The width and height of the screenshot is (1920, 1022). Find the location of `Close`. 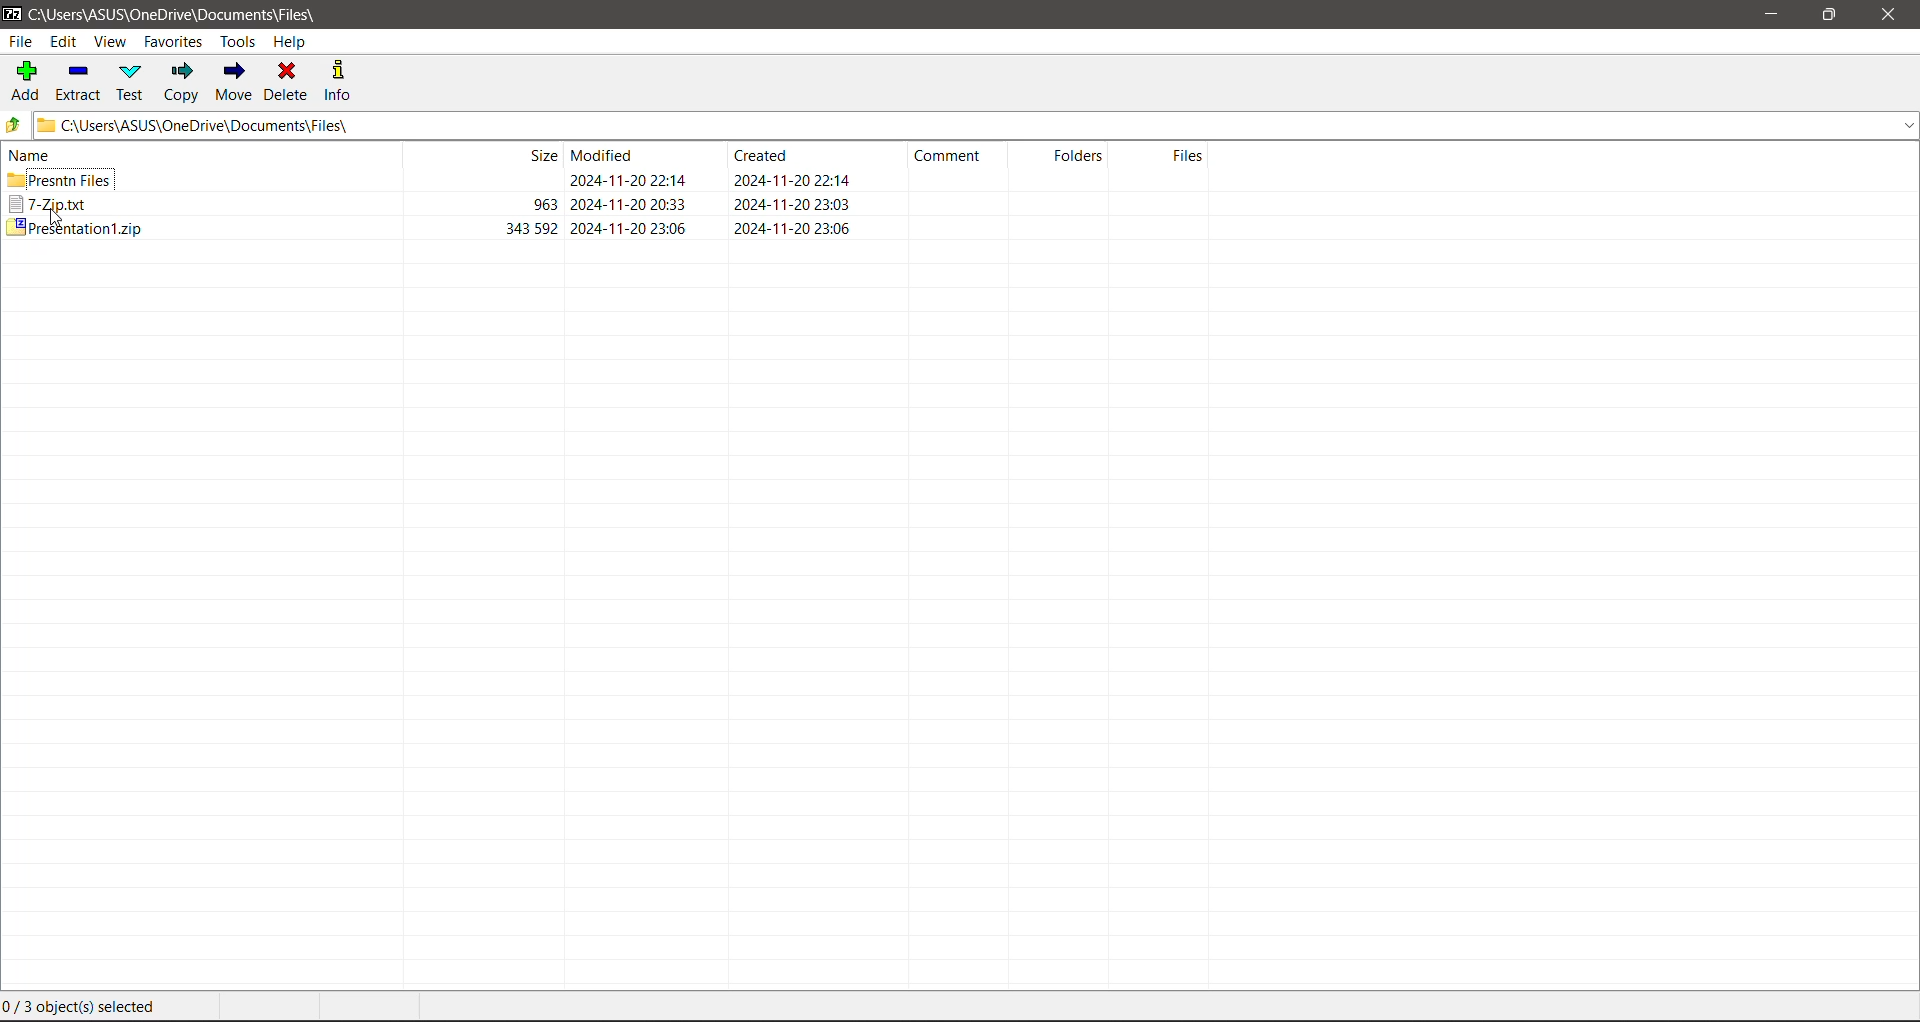

Close is located at coordinates (1890, 15).